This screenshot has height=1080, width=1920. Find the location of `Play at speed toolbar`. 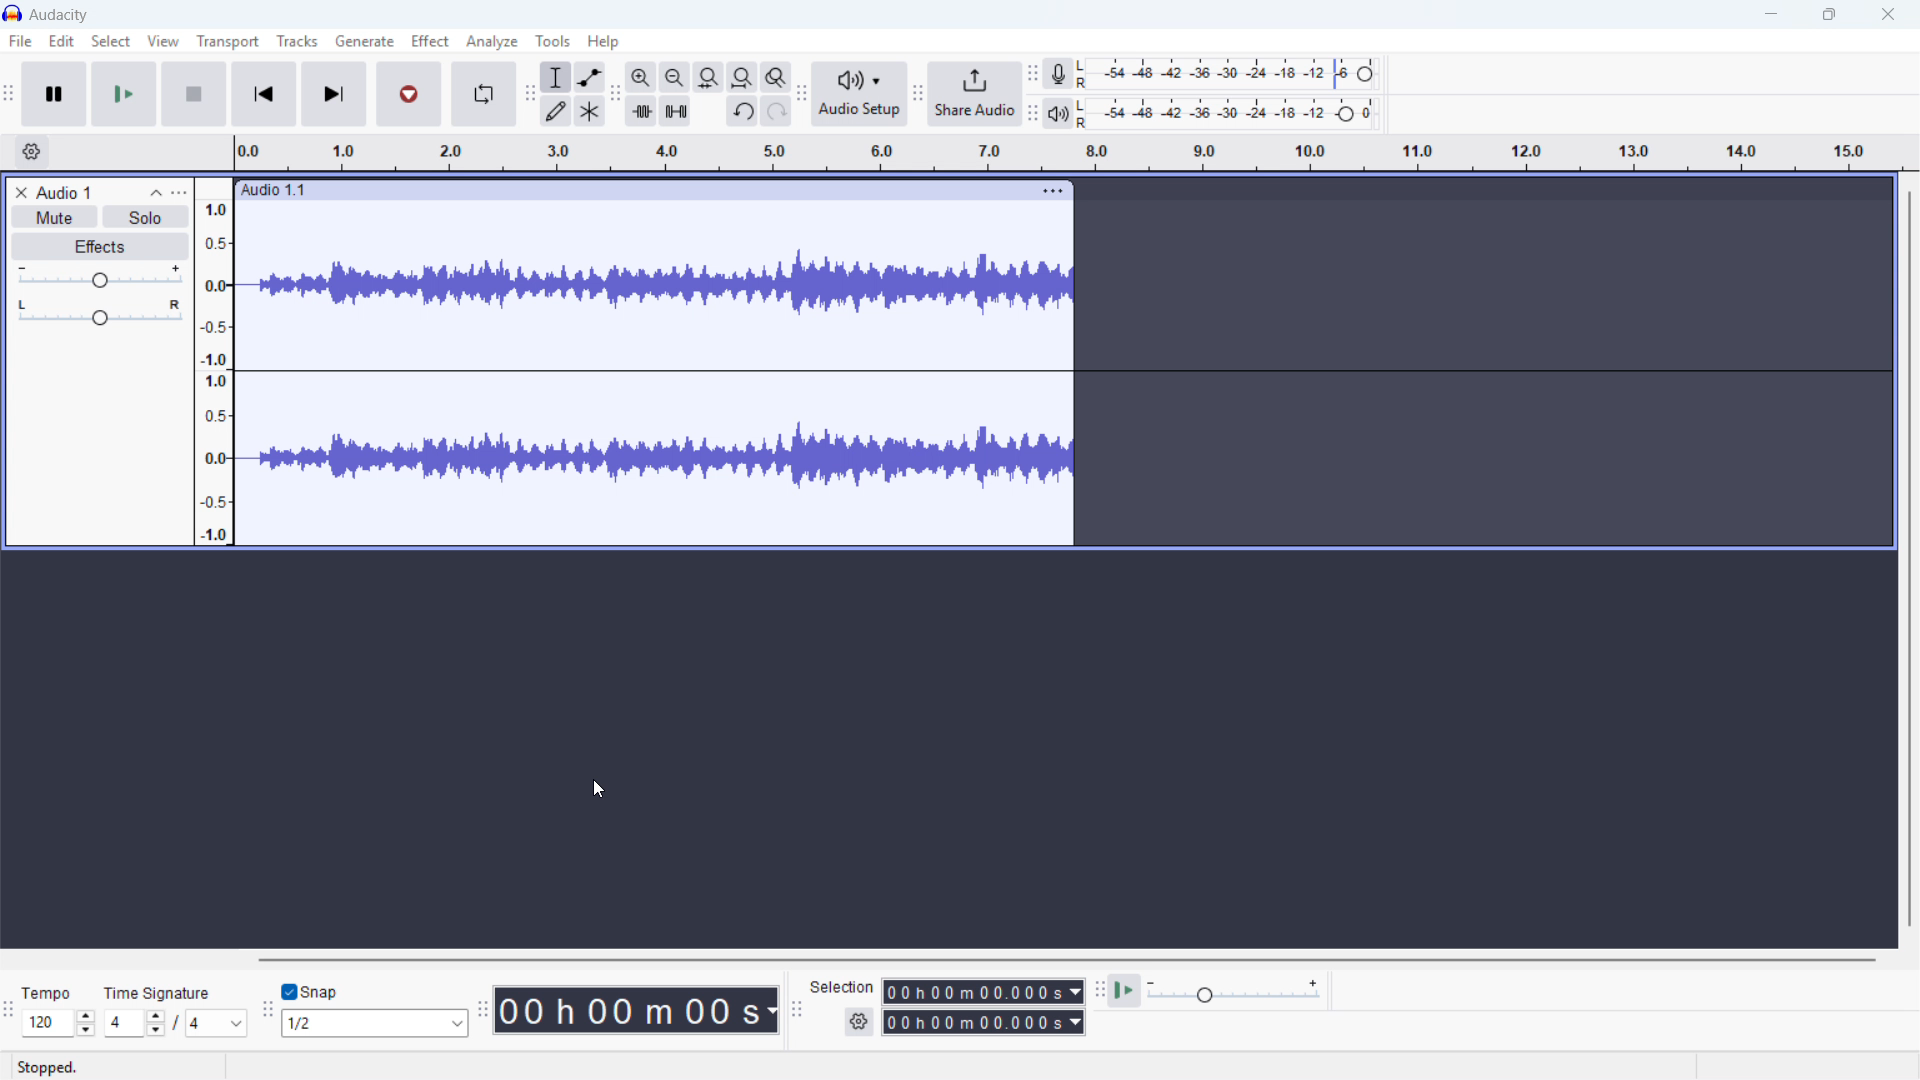

Play at speed toolbar is located at coordinates (1098, 991).